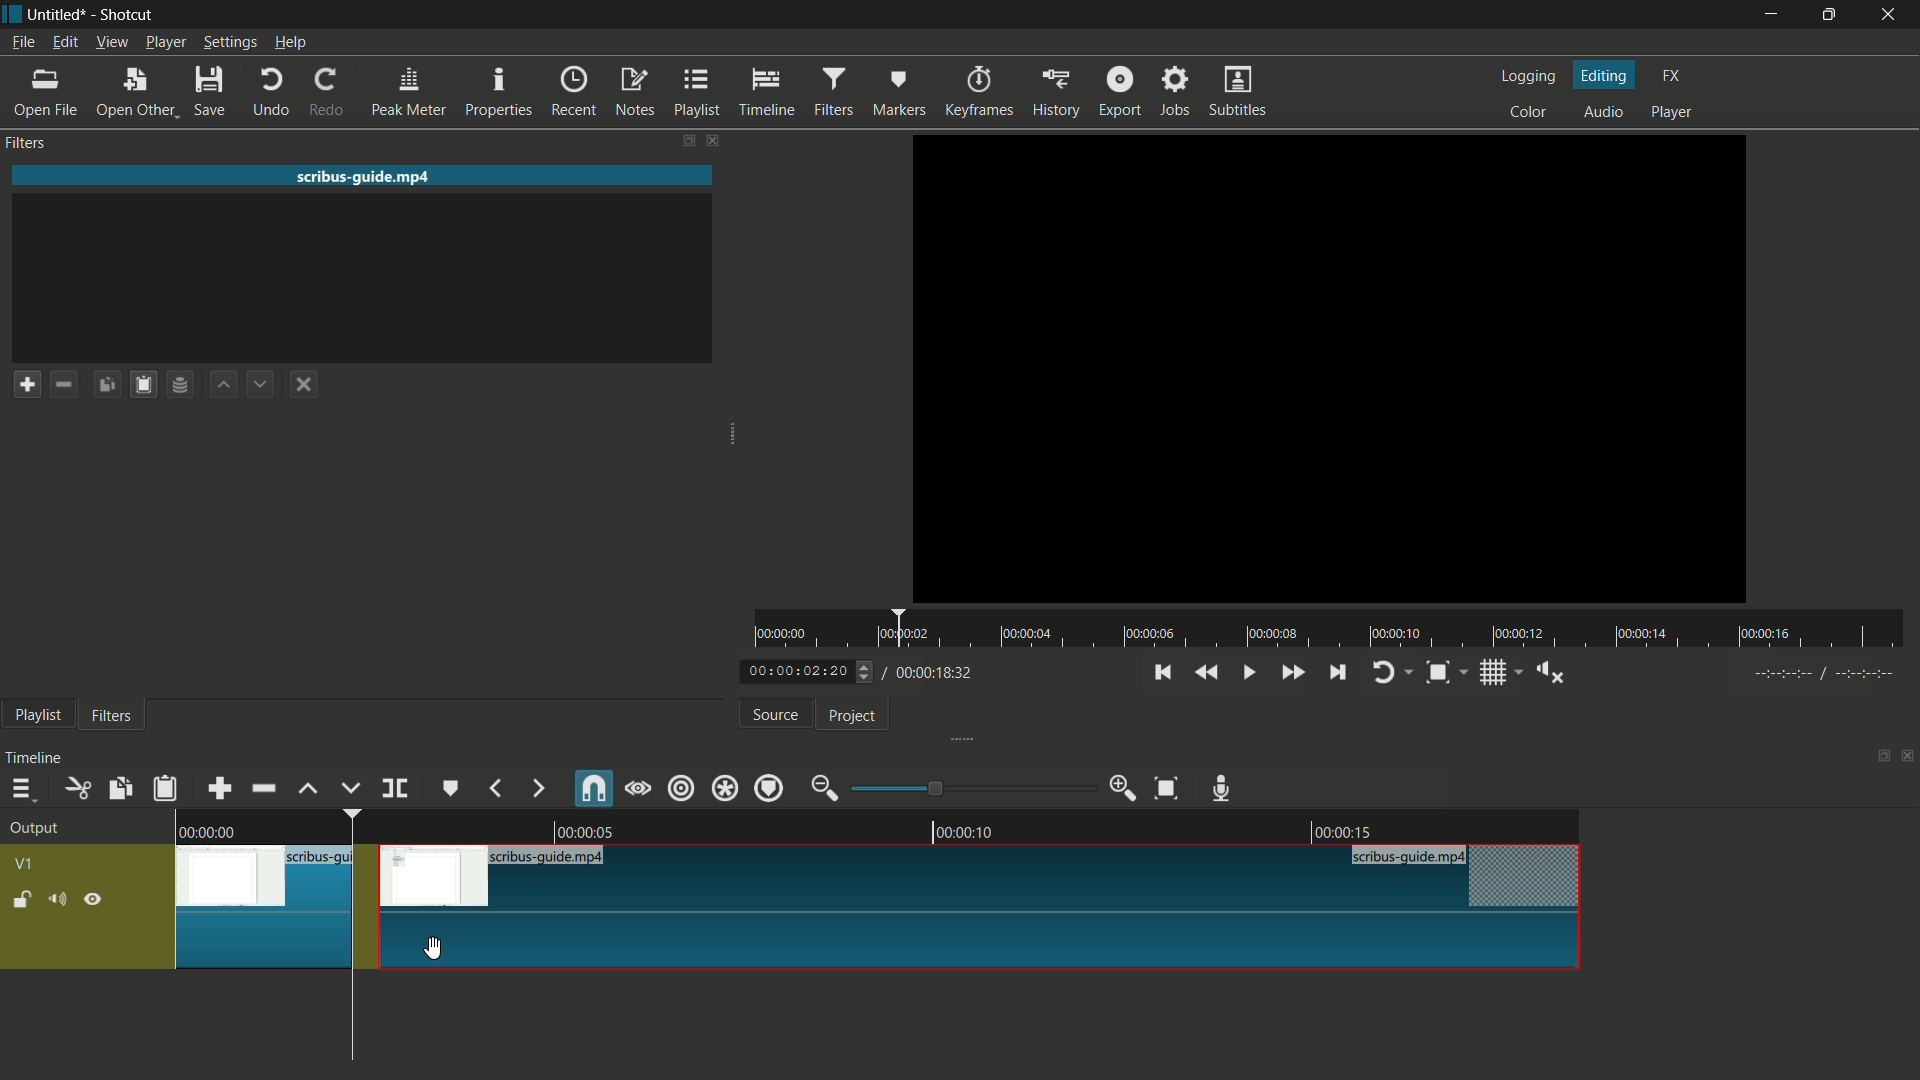 This screenshot has width=1920, height=1080. I want to click on deselect the filter, so click(299, 386).